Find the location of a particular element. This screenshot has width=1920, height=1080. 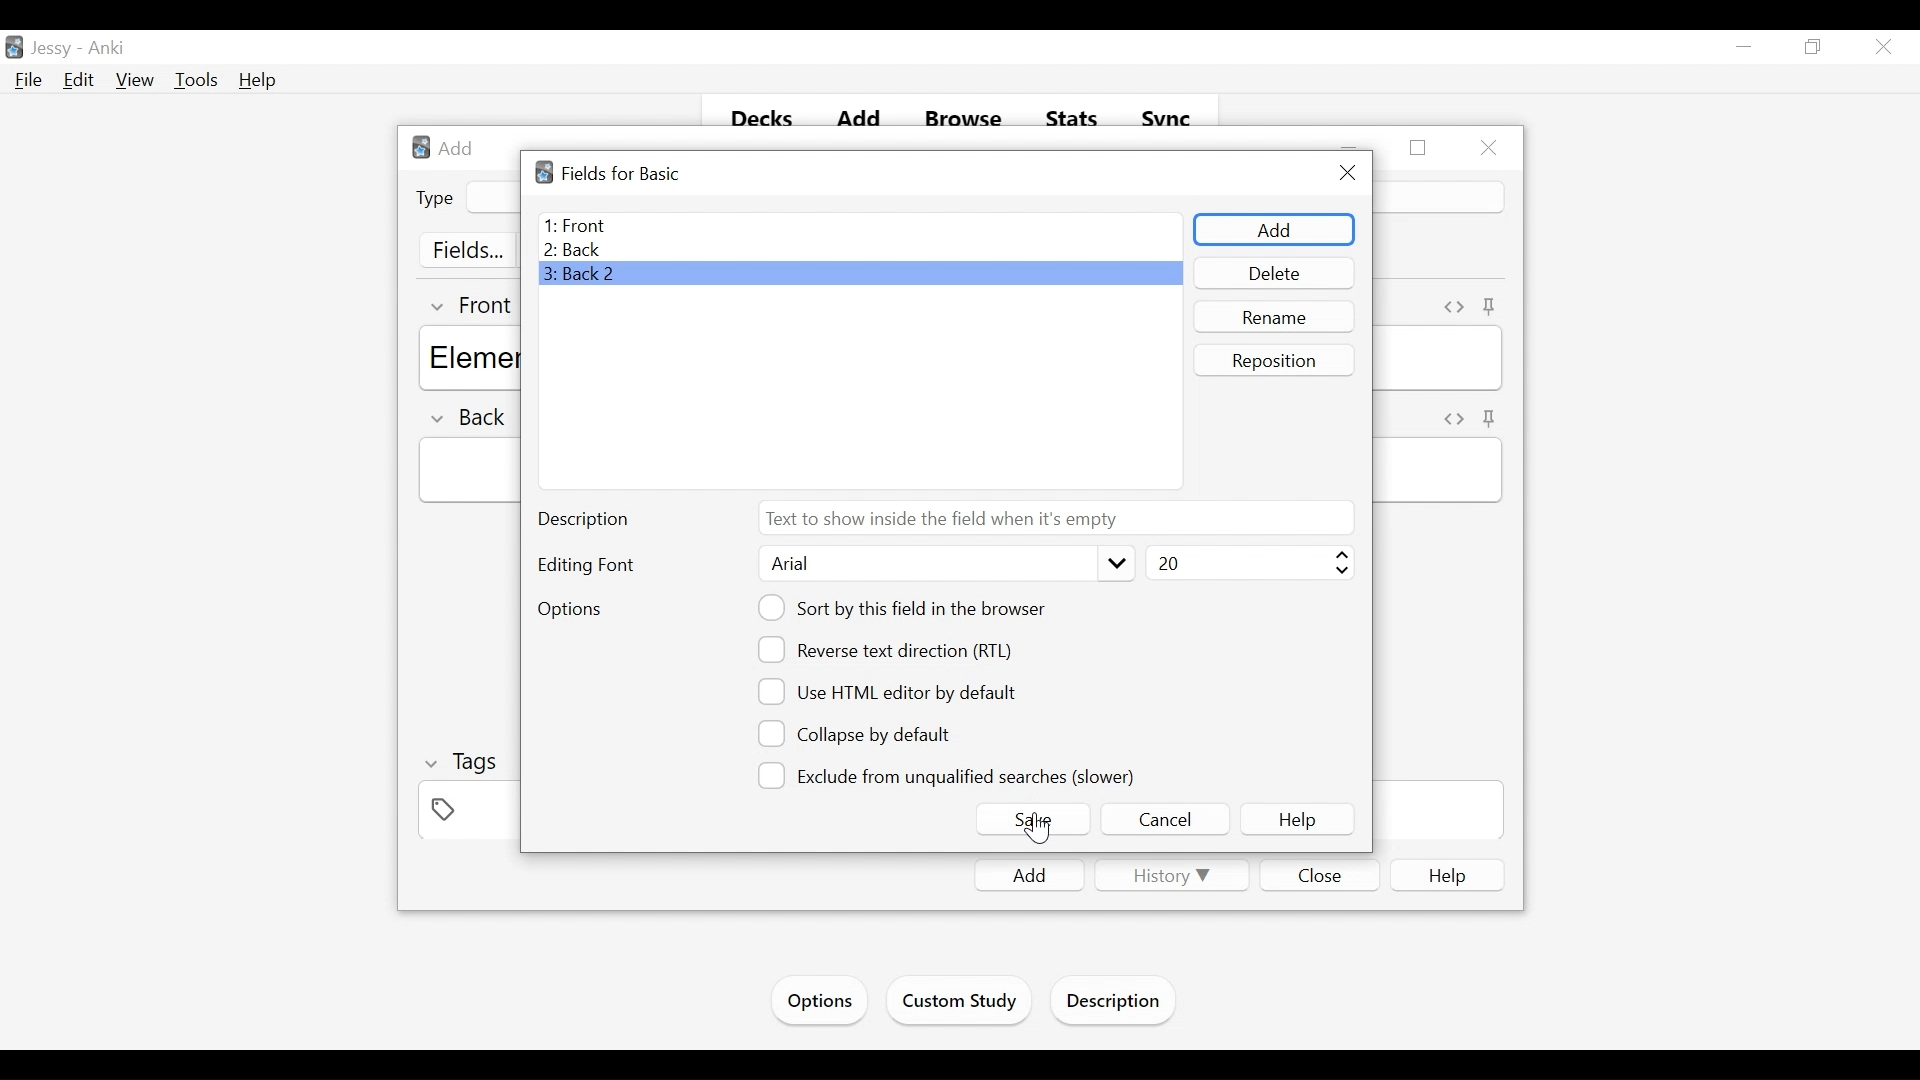

View is located at coordinates (136, 81).